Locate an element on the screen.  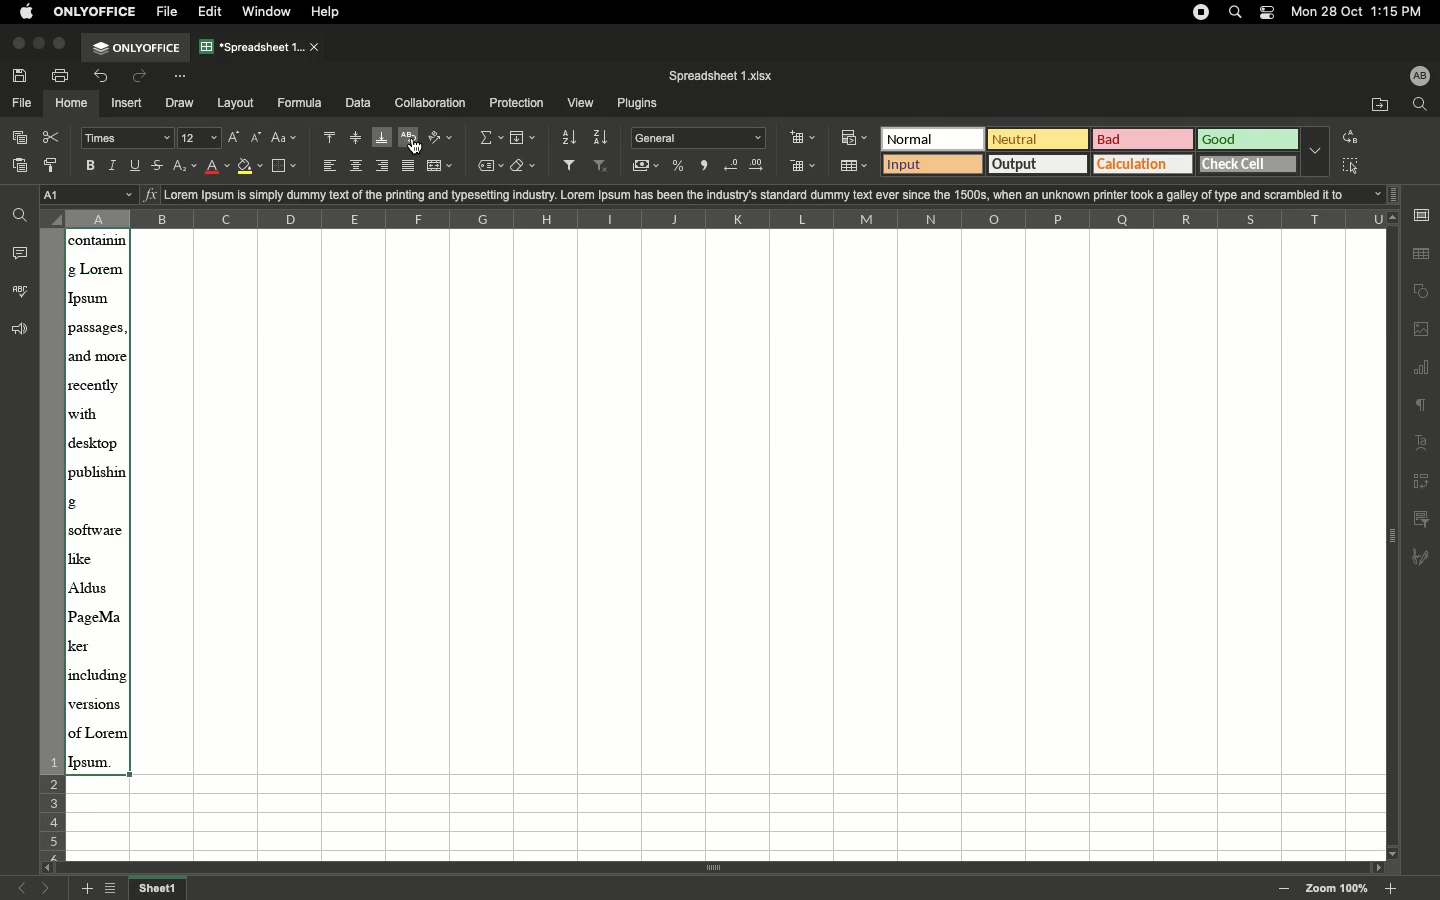
Decrease decimal is located at coordinates (733, 166).